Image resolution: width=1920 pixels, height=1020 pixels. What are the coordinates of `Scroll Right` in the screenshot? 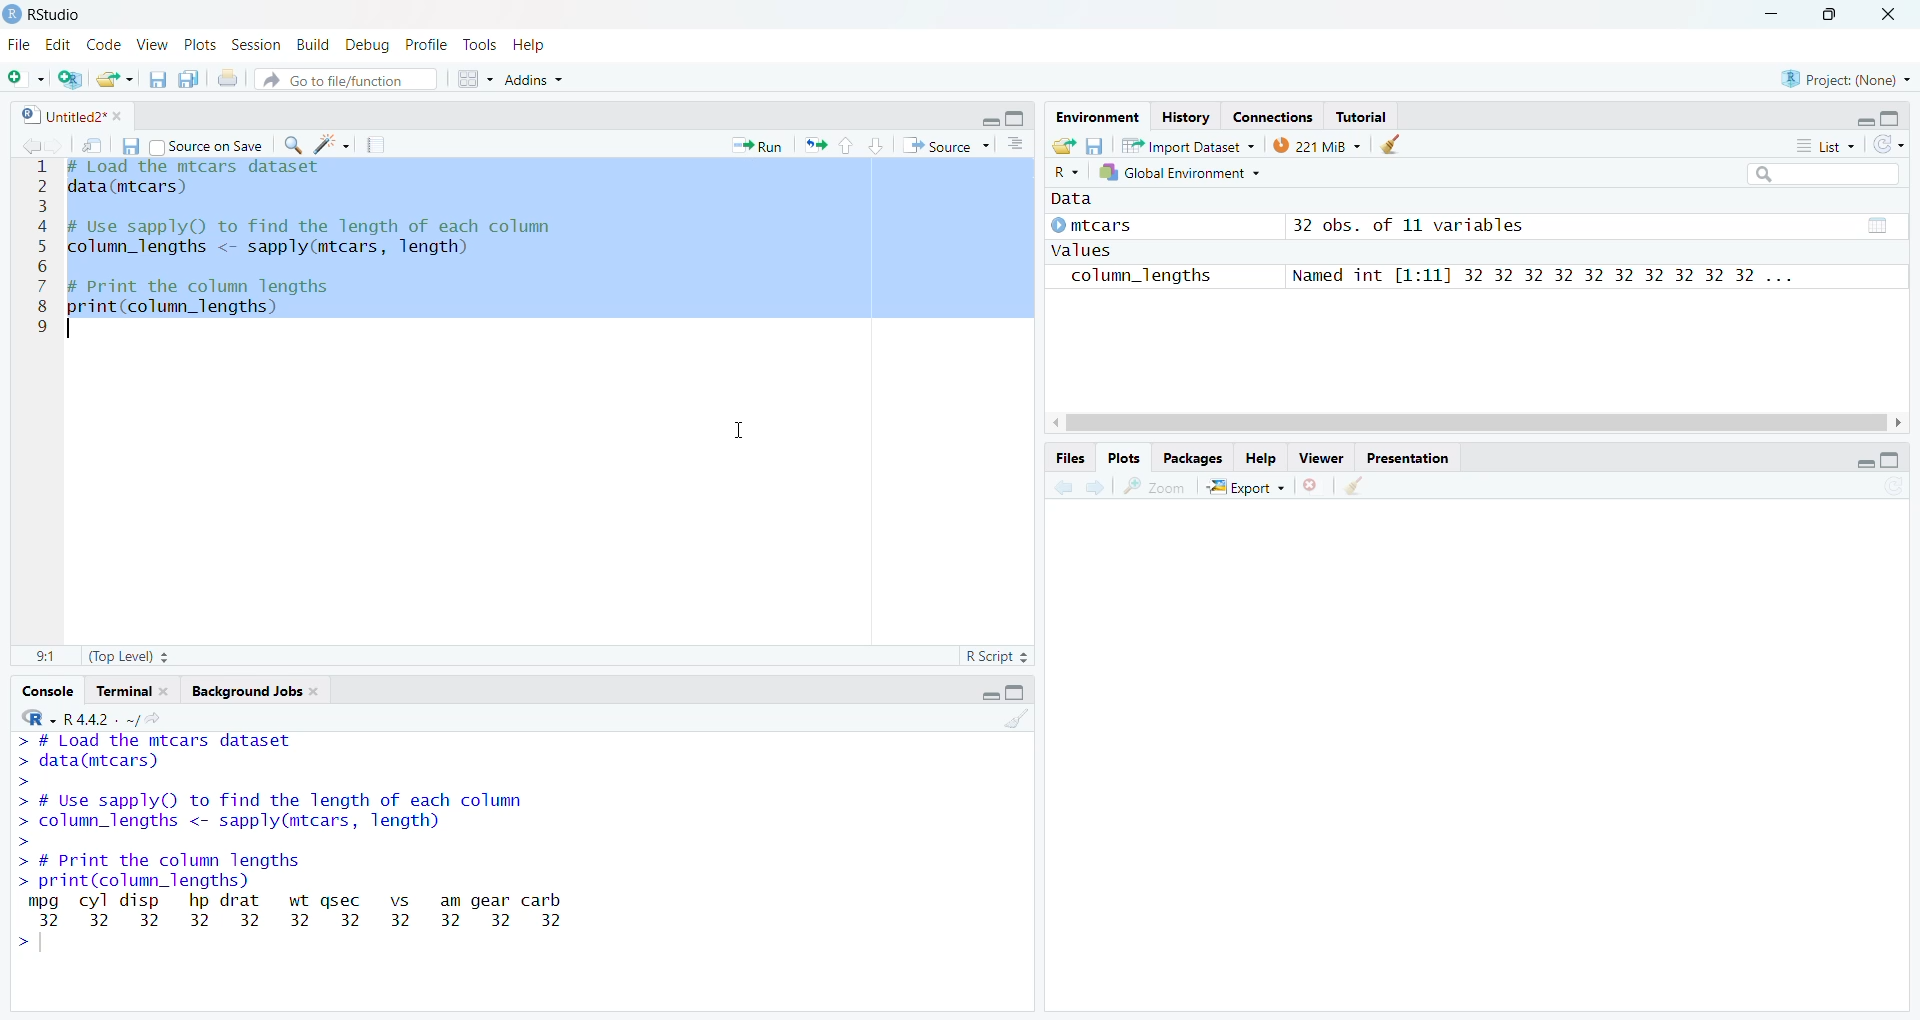 It's located at (1898, 423).